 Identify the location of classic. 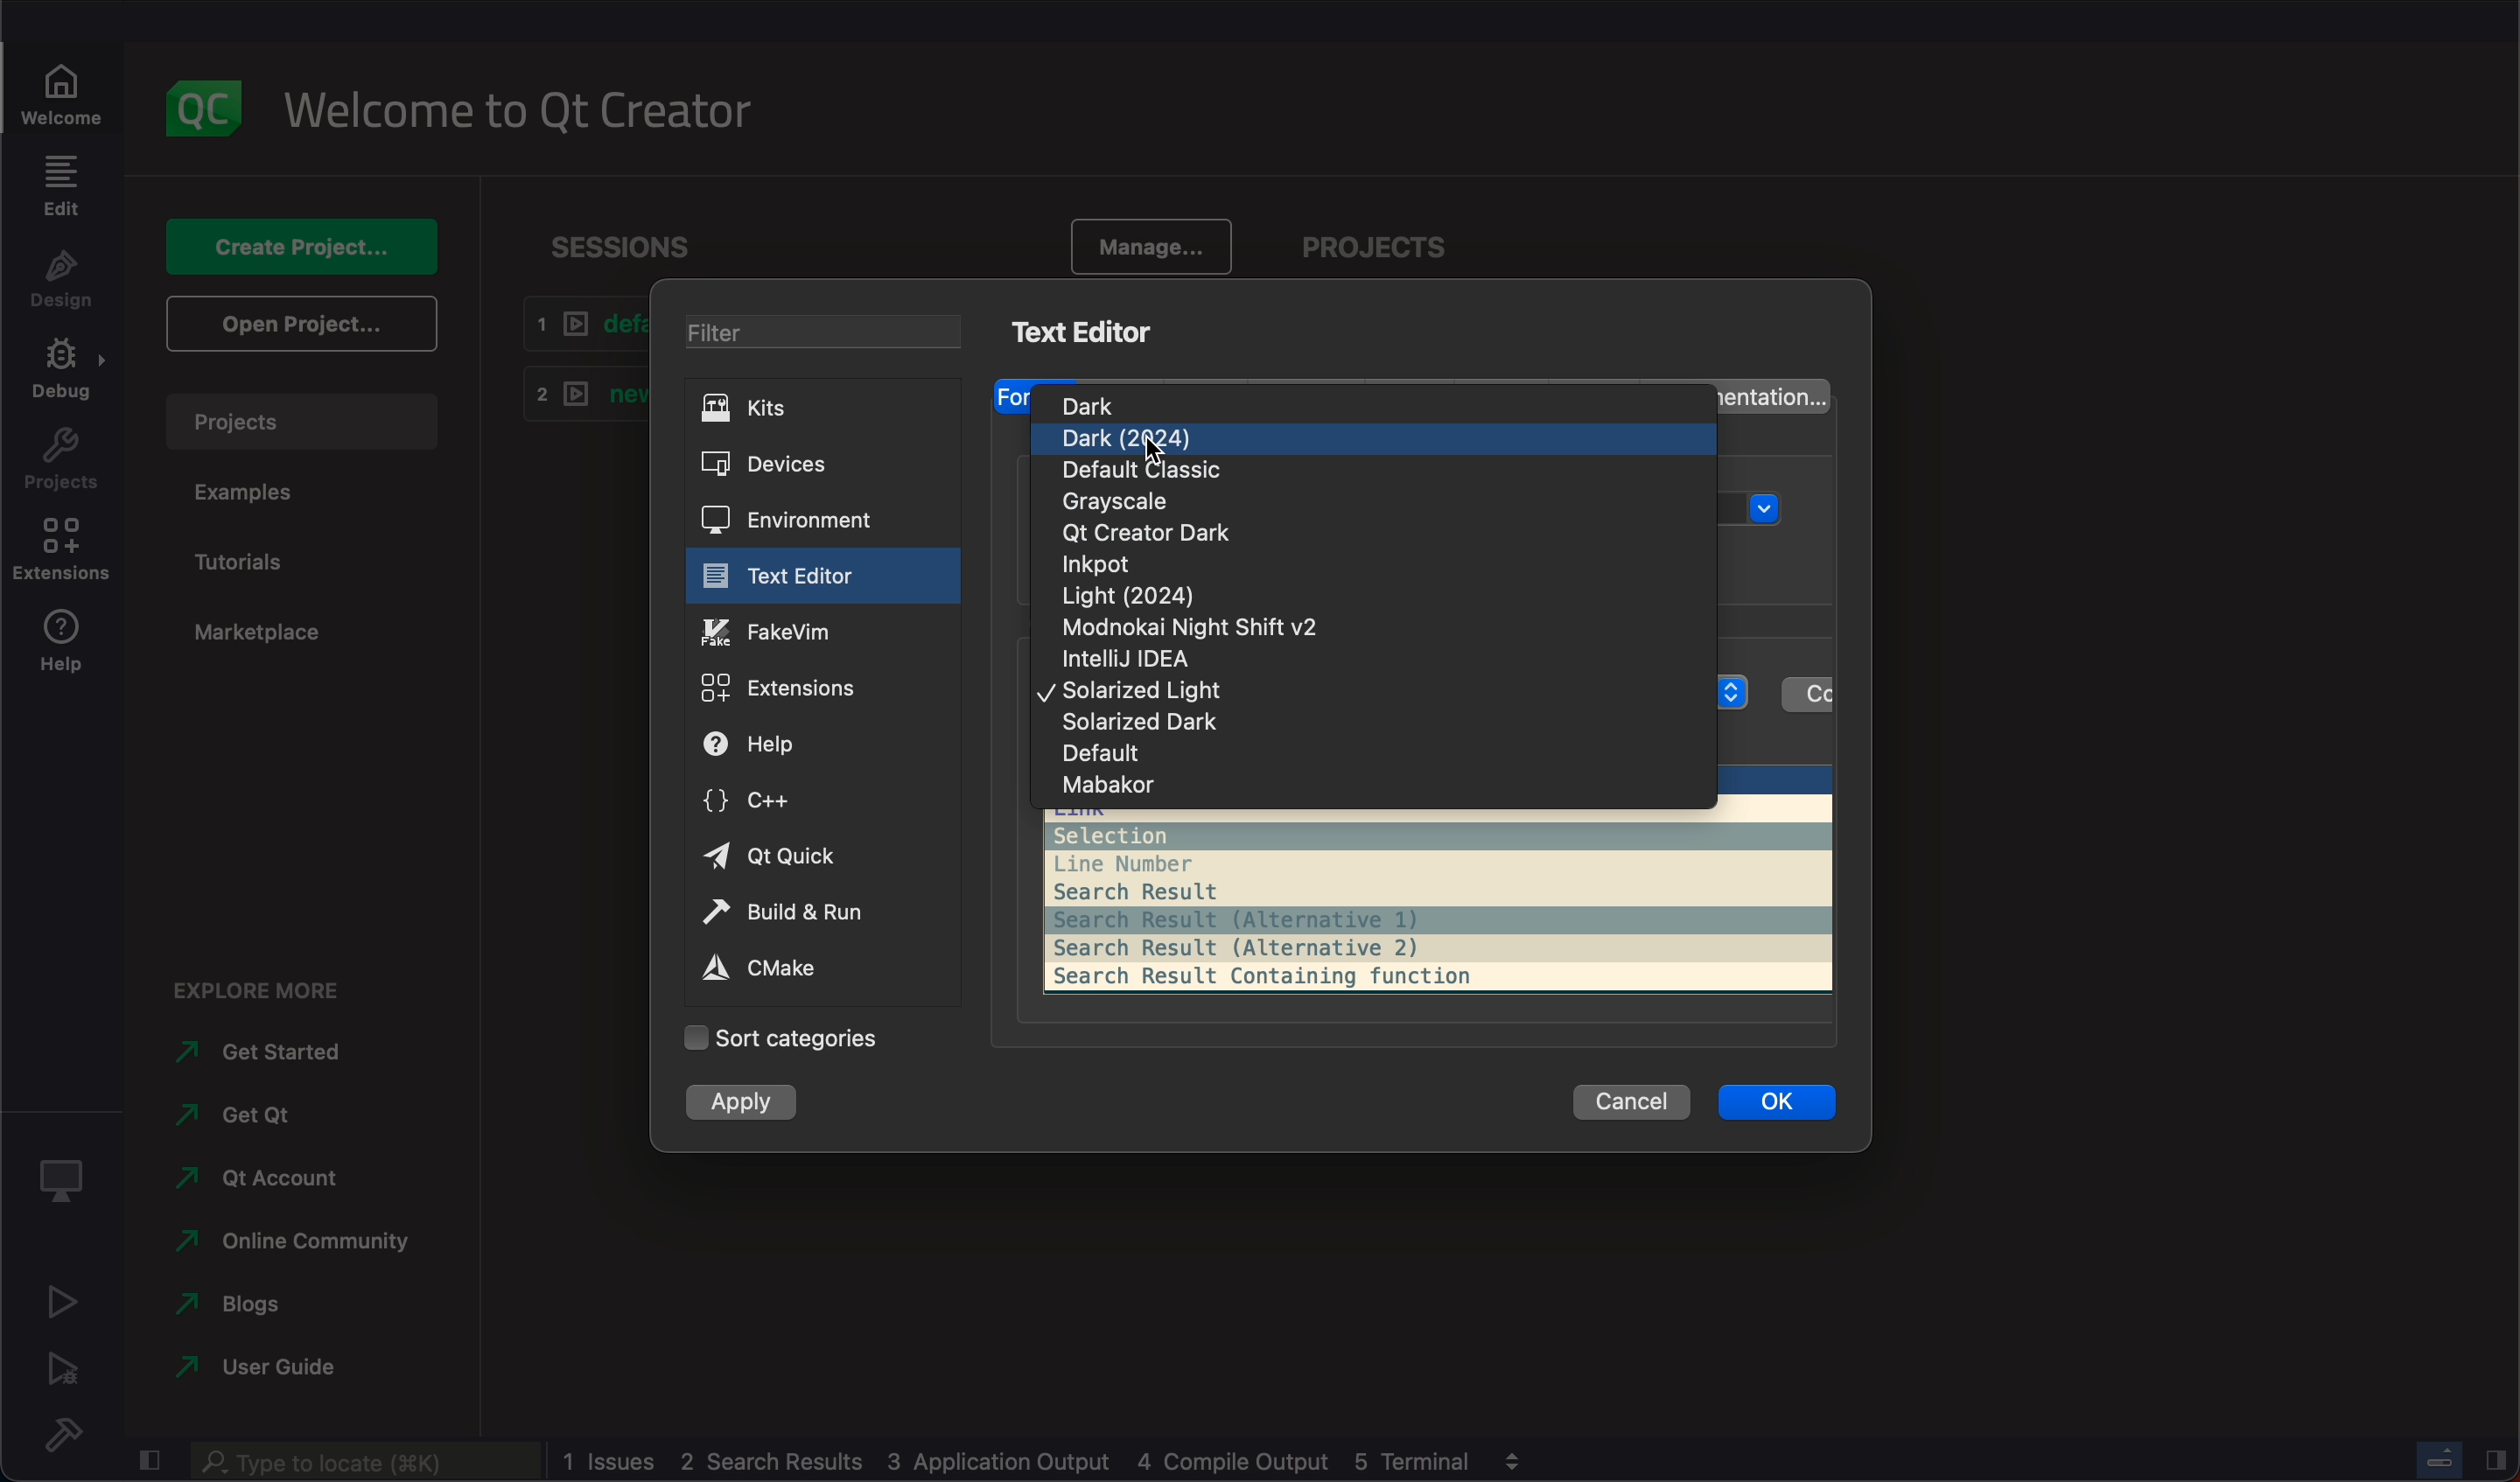
(1183, 471).